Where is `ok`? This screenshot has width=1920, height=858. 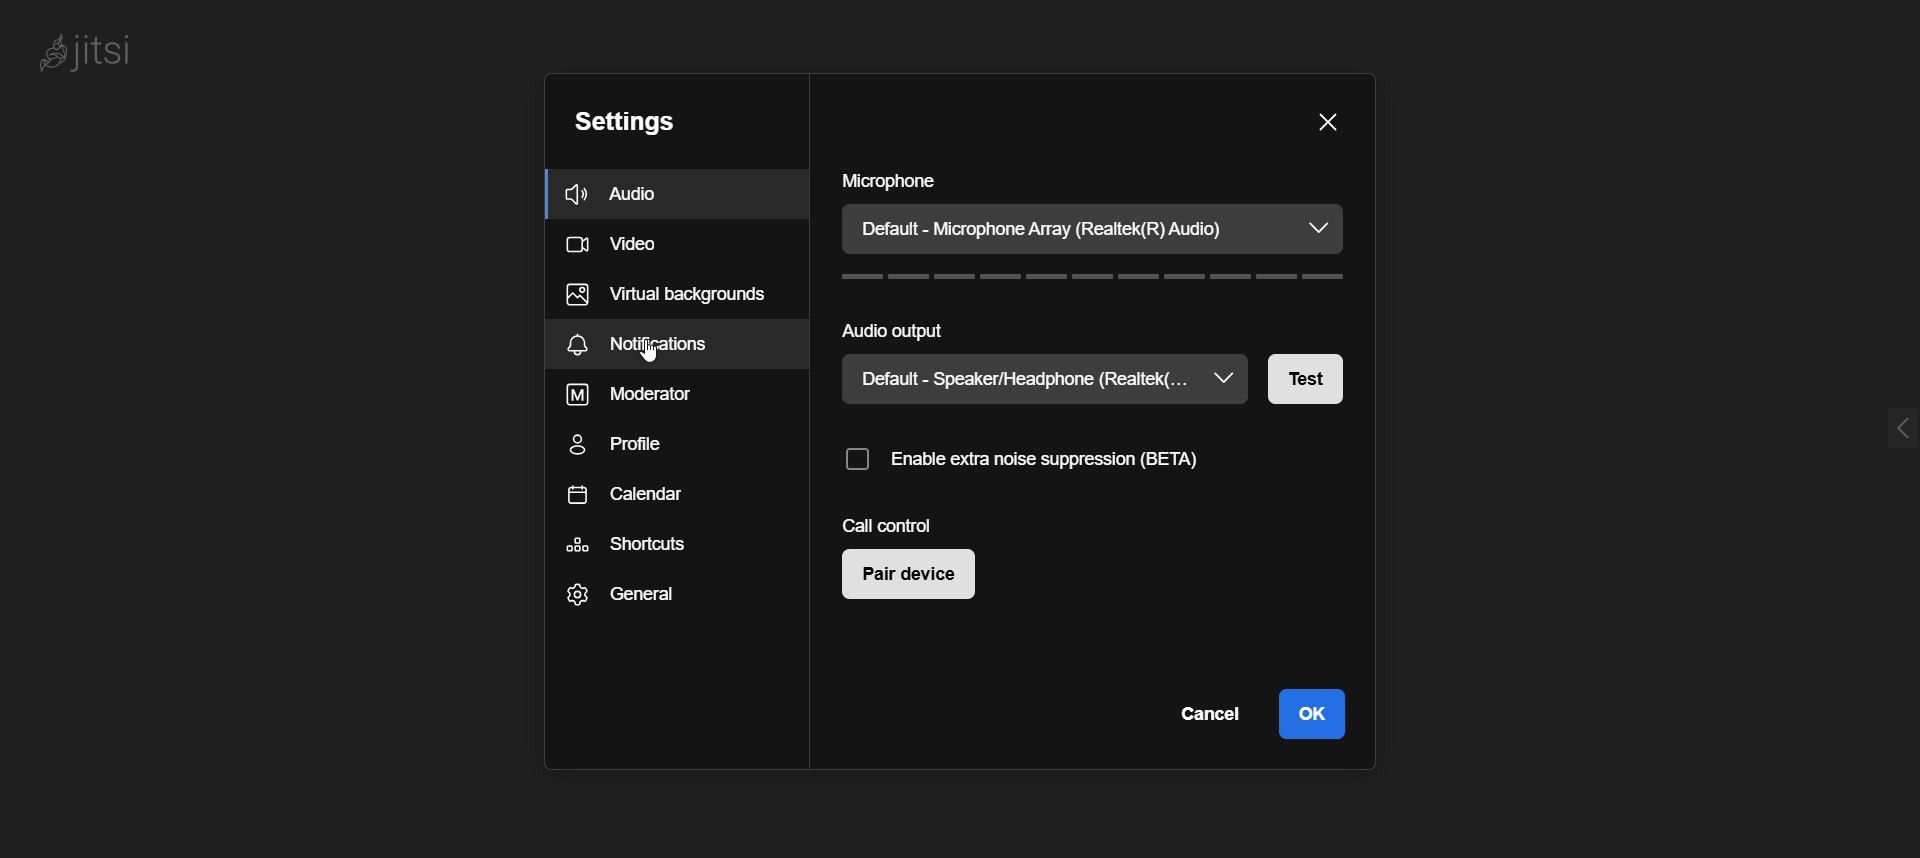 ok is located at coordinates (1312, 714).